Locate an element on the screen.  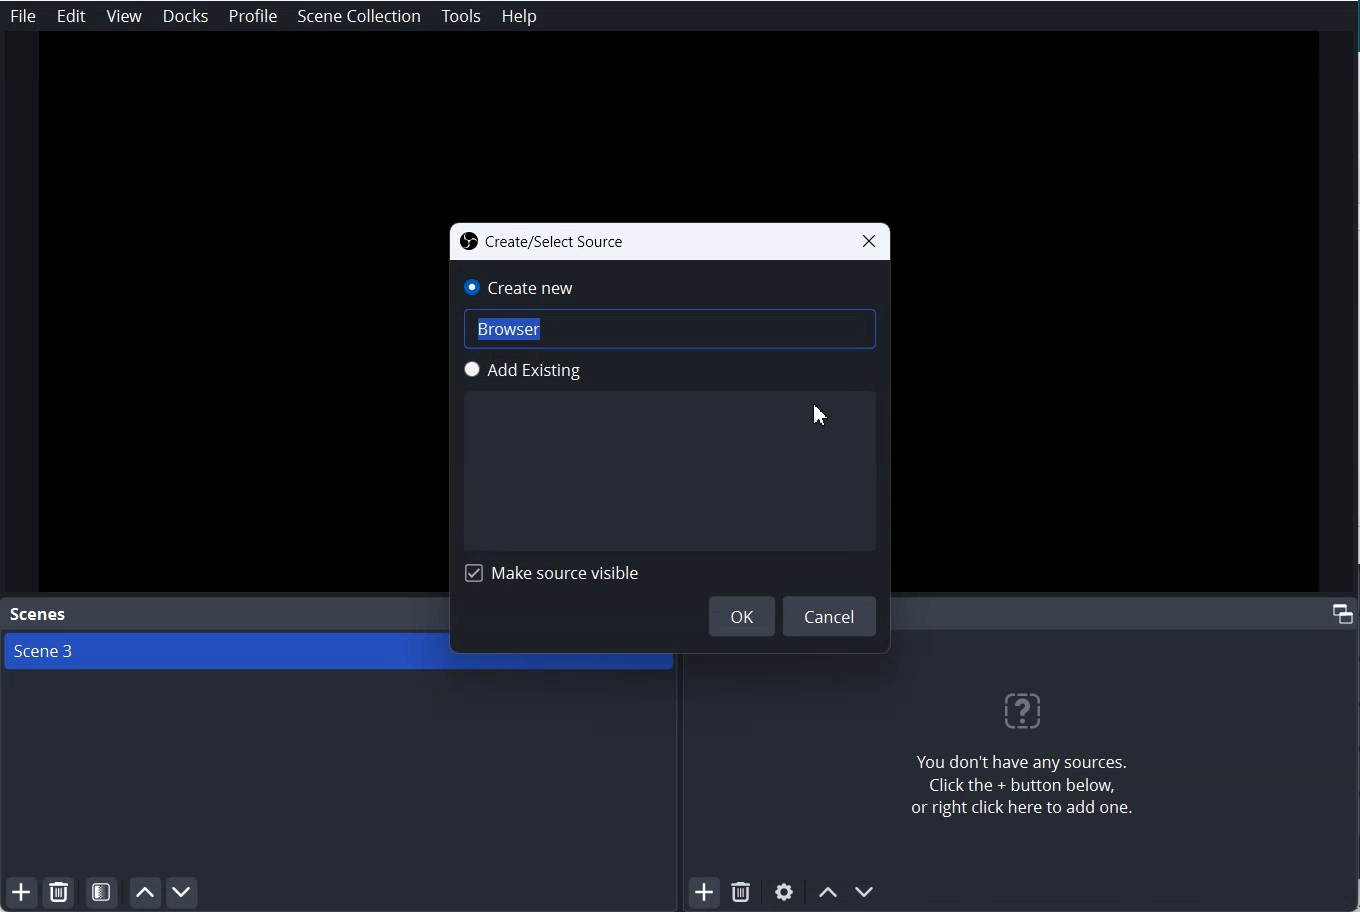
View is located at coordinates (124, 17).